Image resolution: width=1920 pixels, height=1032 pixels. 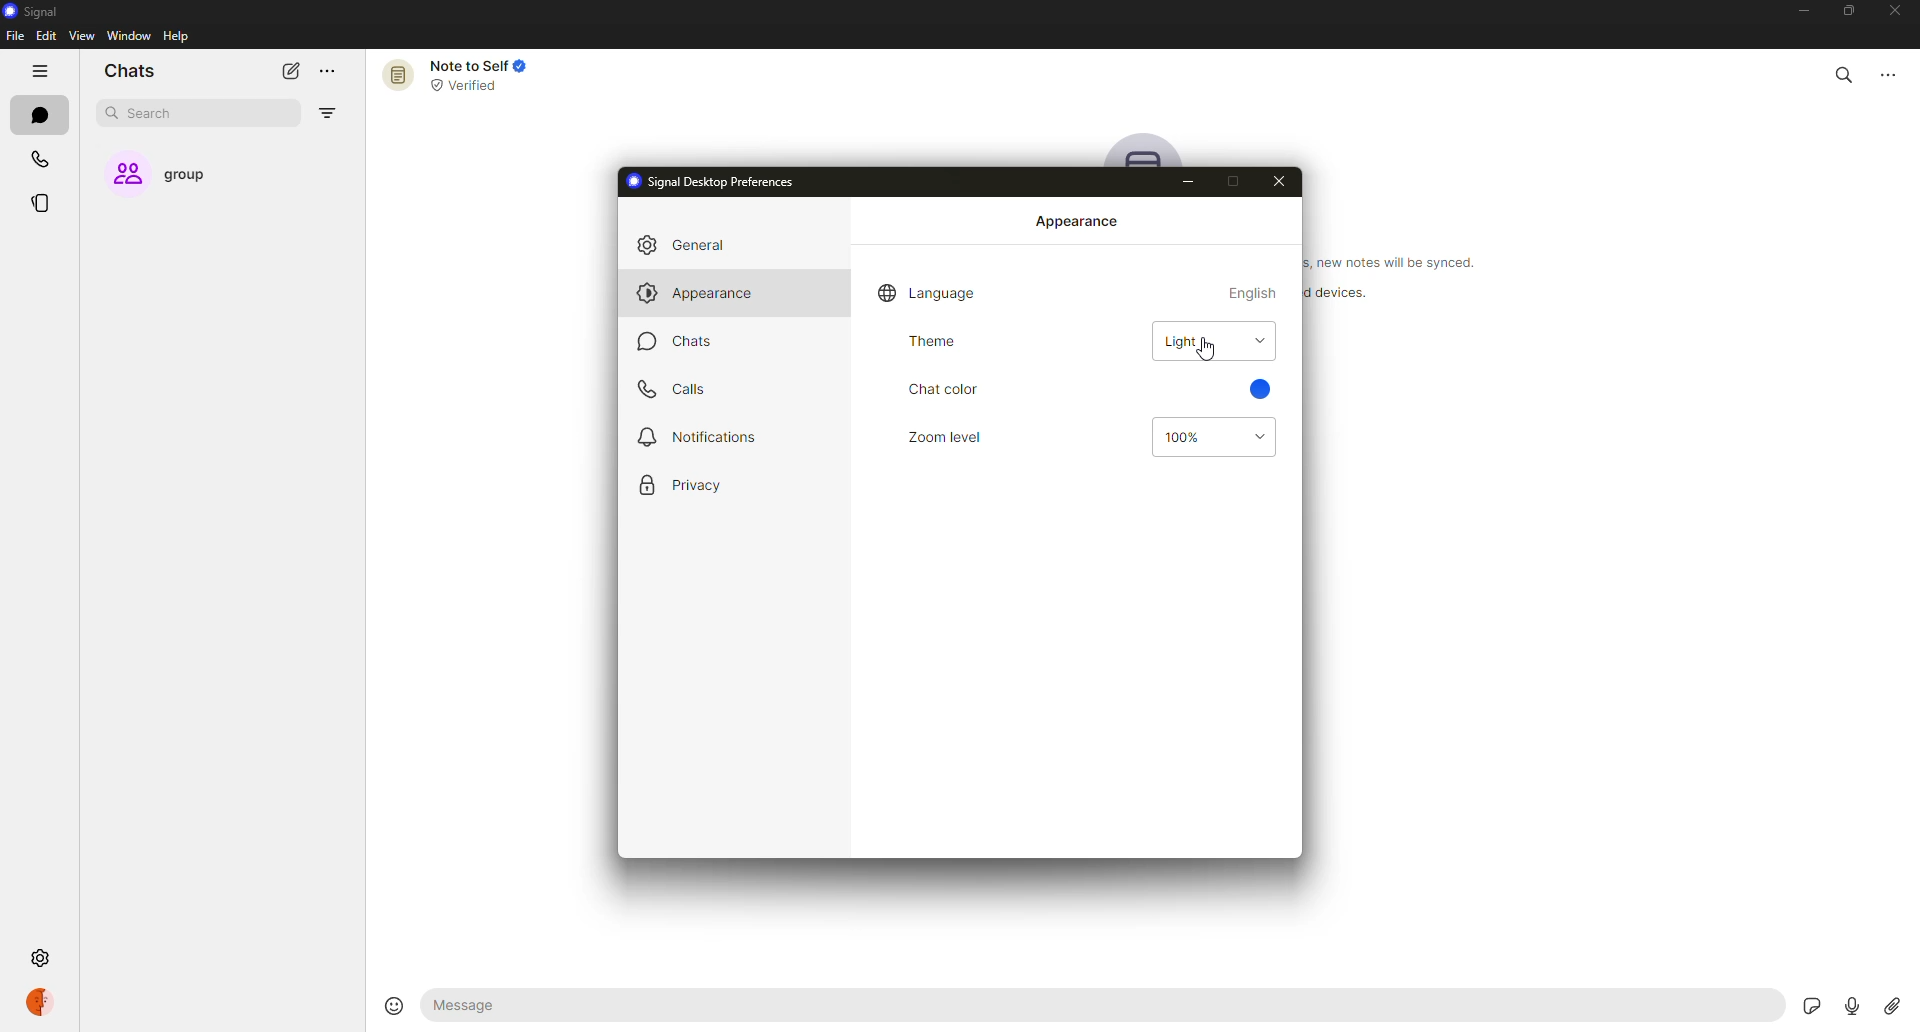 What do you see at coordinates (290, 70) in the screenshot?
I see `new chat` at bounding box center [290, 70].